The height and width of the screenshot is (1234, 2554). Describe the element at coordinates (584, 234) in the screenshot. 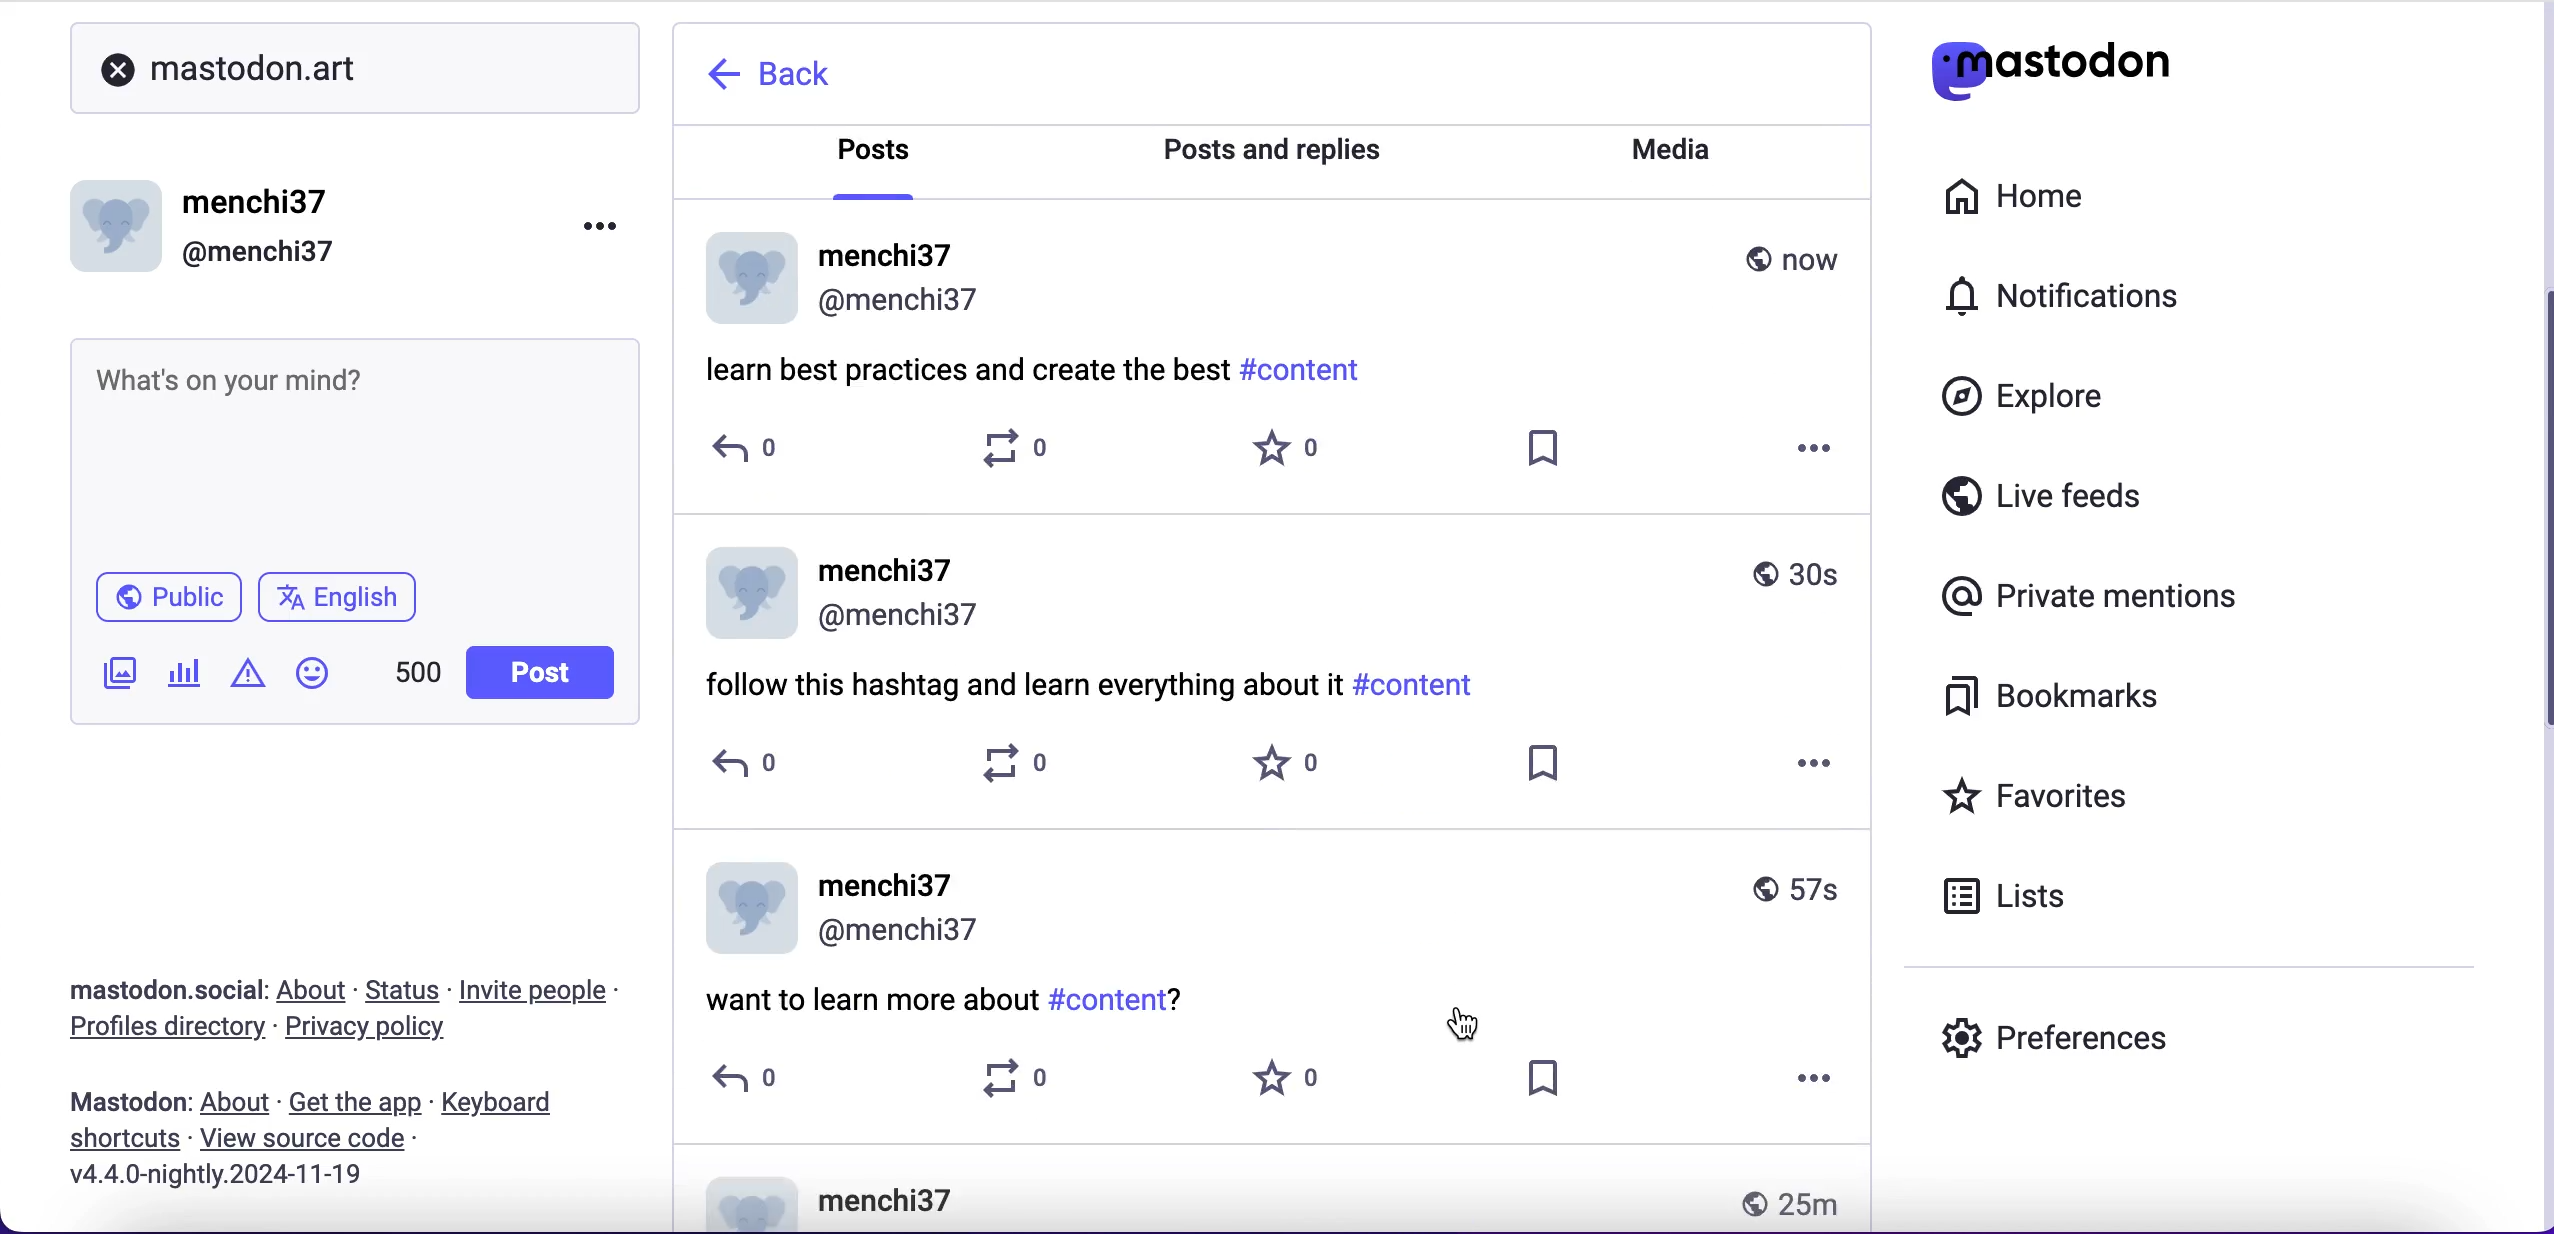

I see `options` at that location.